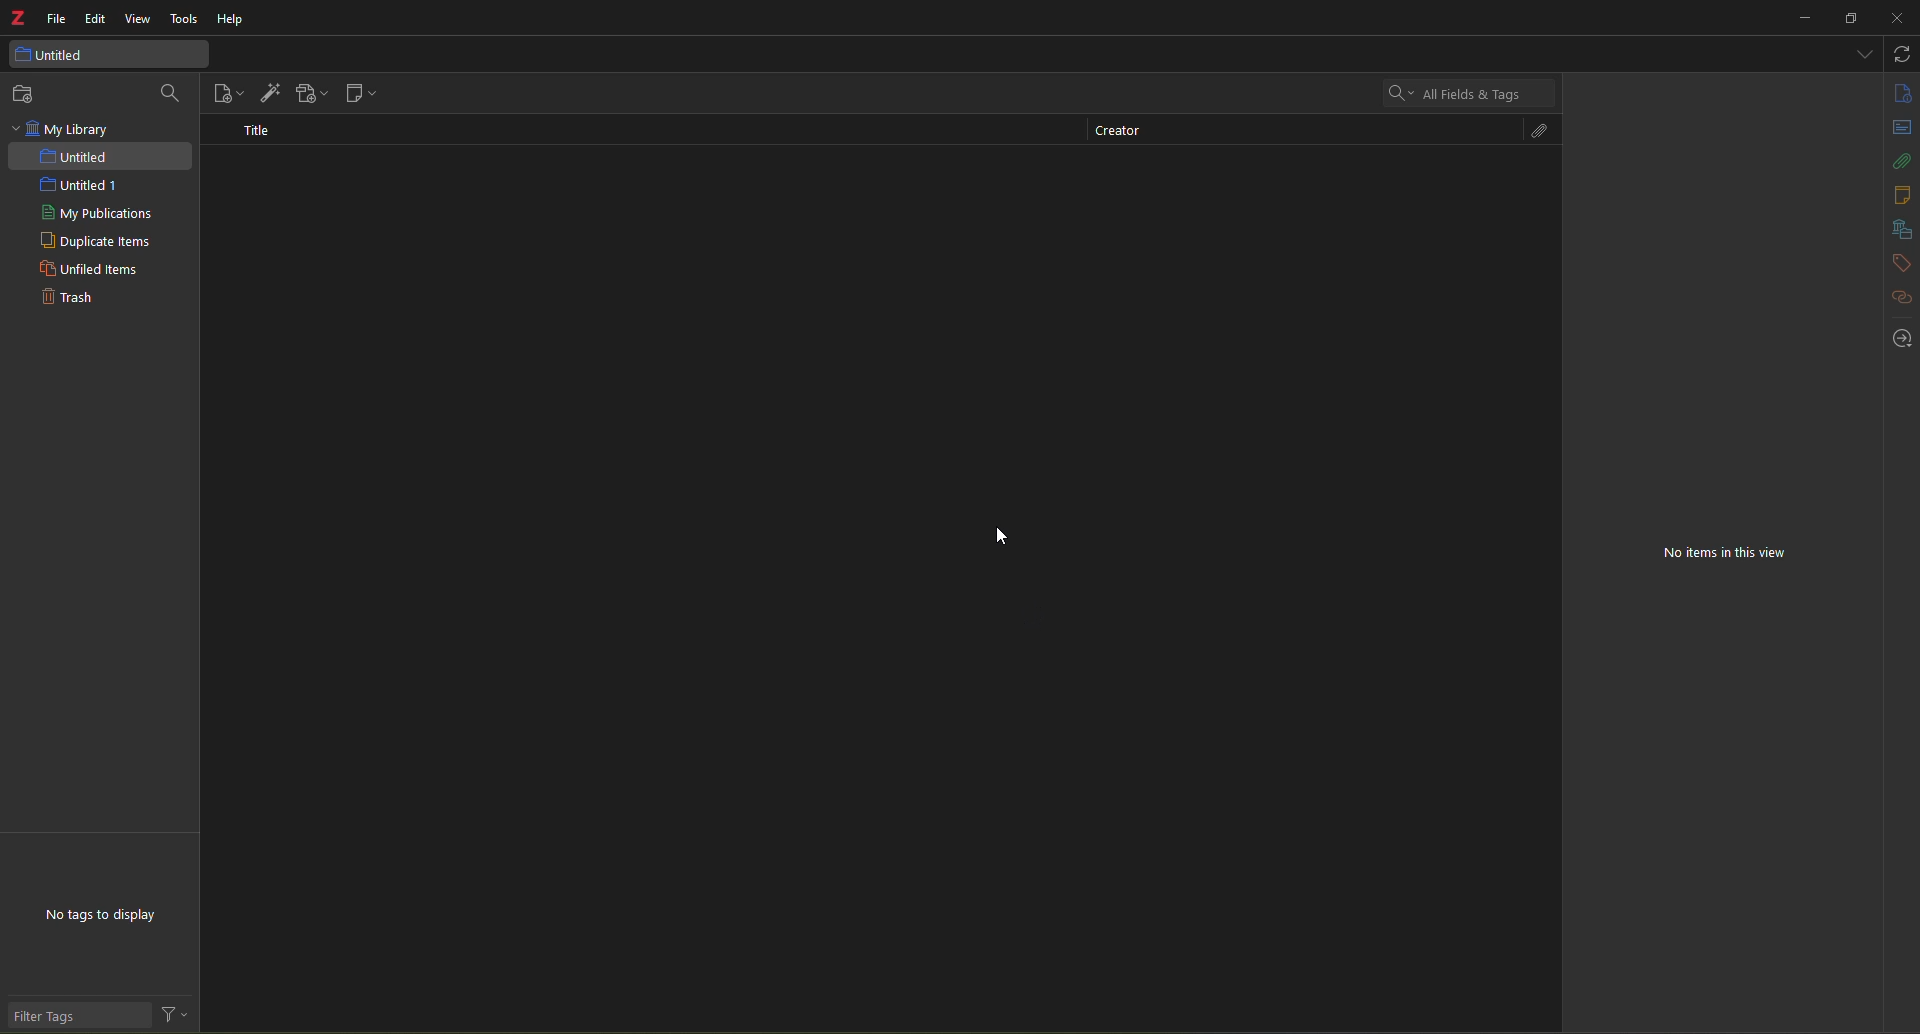  I want to click on tabs, so click(1861, 52).